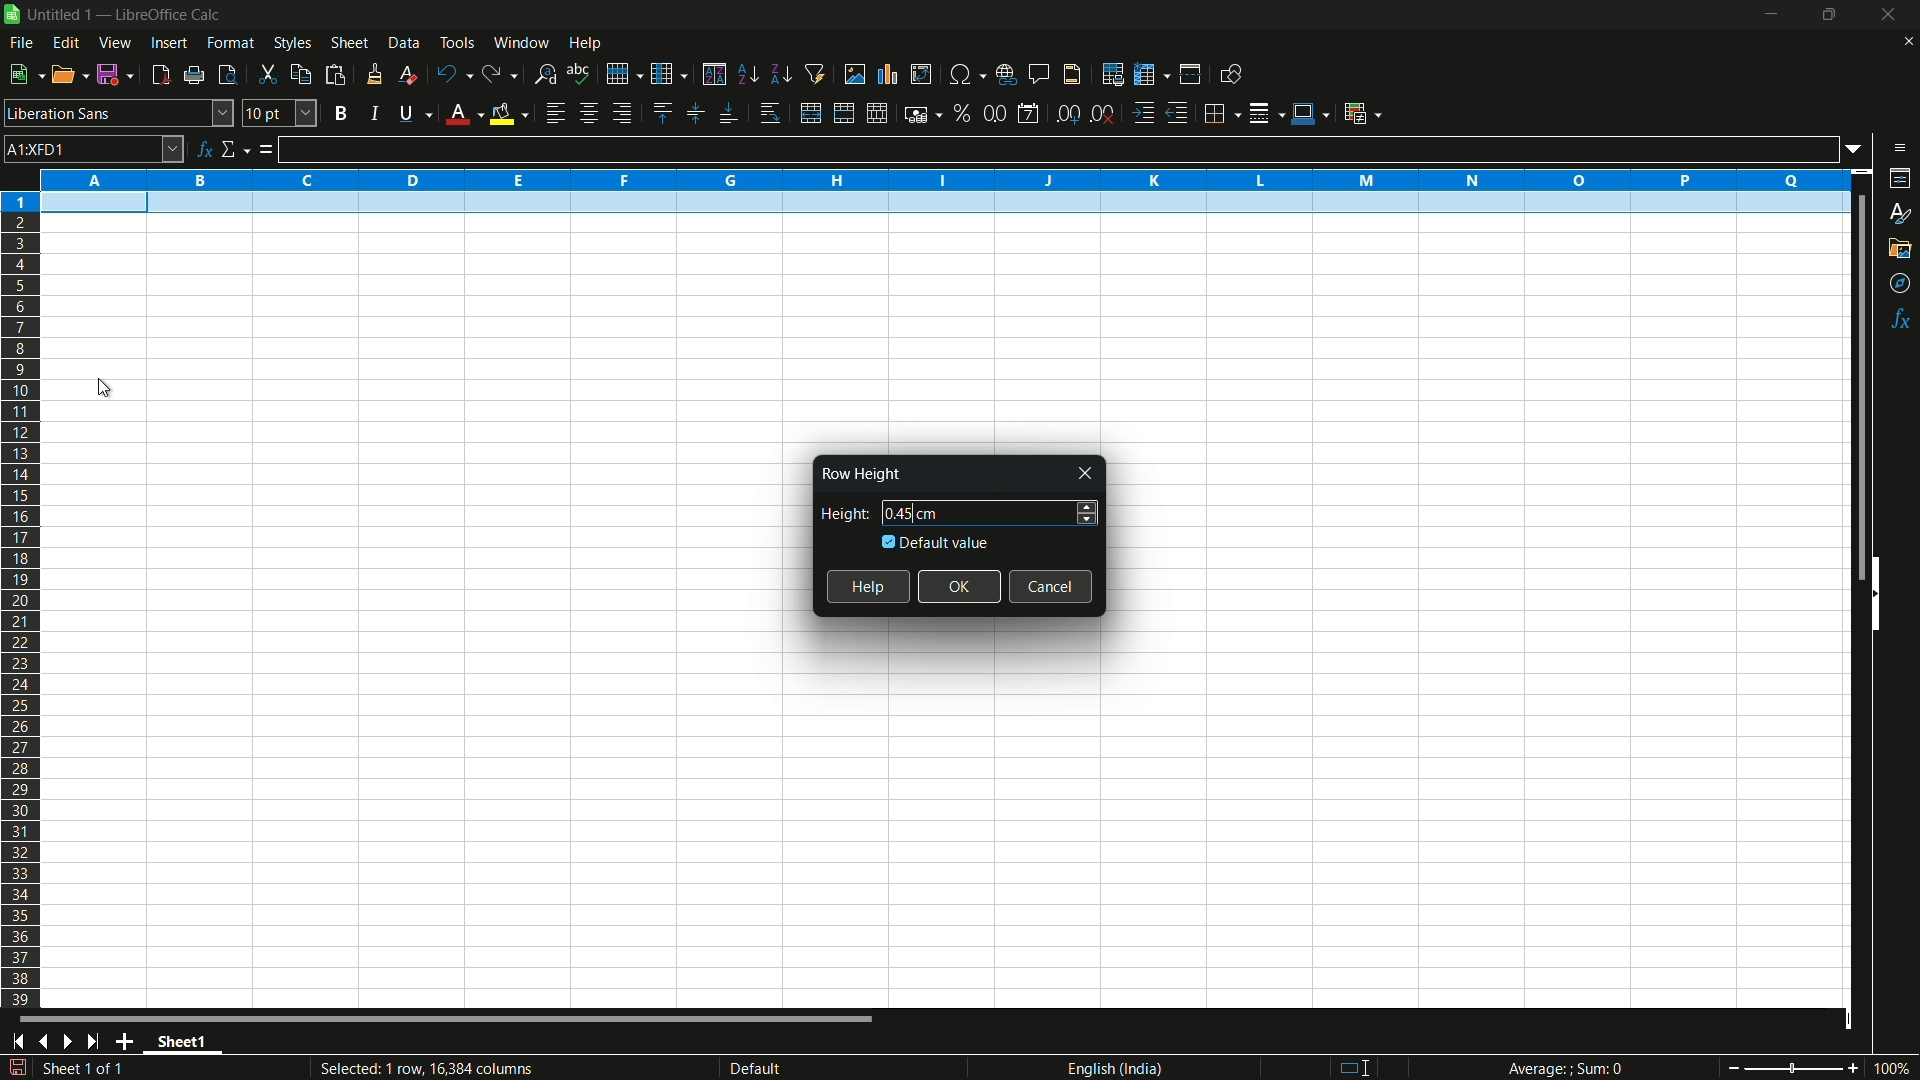 This screenshot has height=1080, width=1920. Describe the element at coordinates (554, 114) in the screenshot. I see `align left` at that location.